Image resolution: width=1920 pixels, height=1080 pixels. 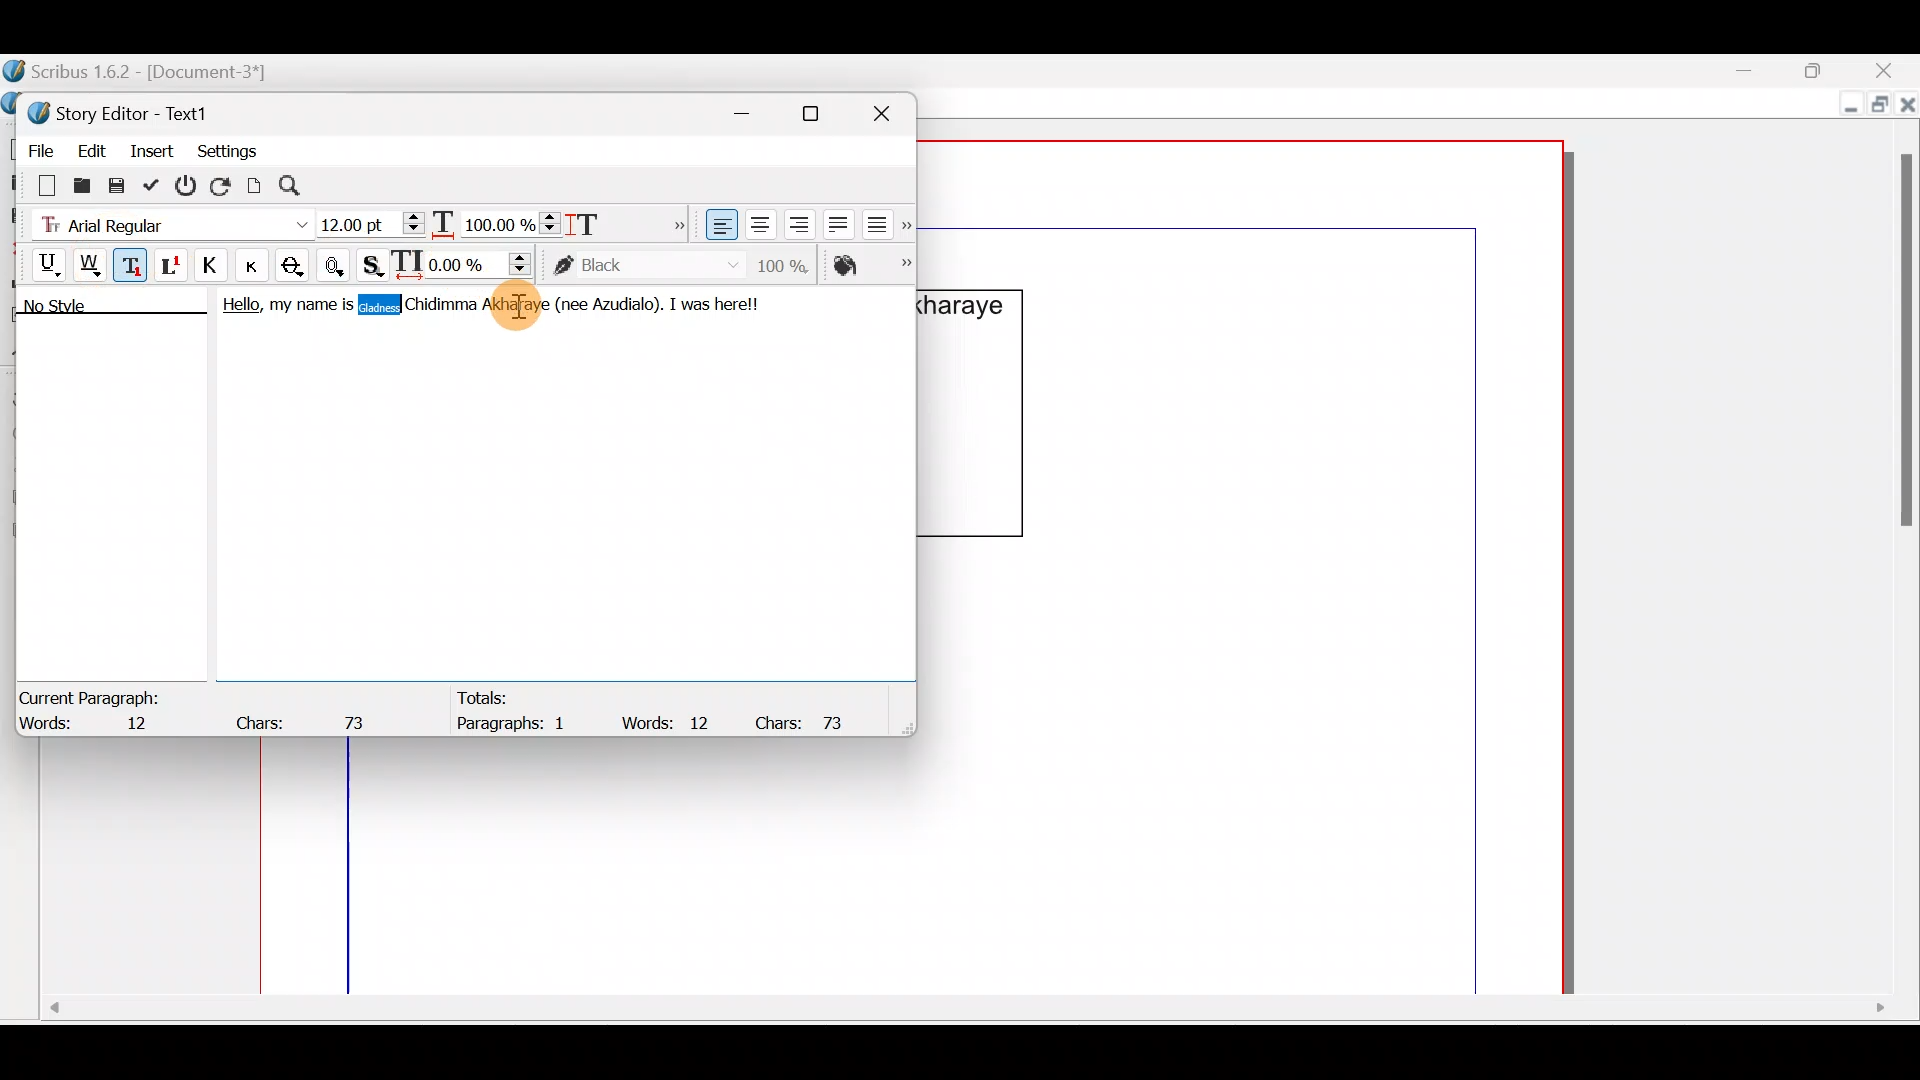 I want to click on Current Paragraph:, so click(x=92, y=695).